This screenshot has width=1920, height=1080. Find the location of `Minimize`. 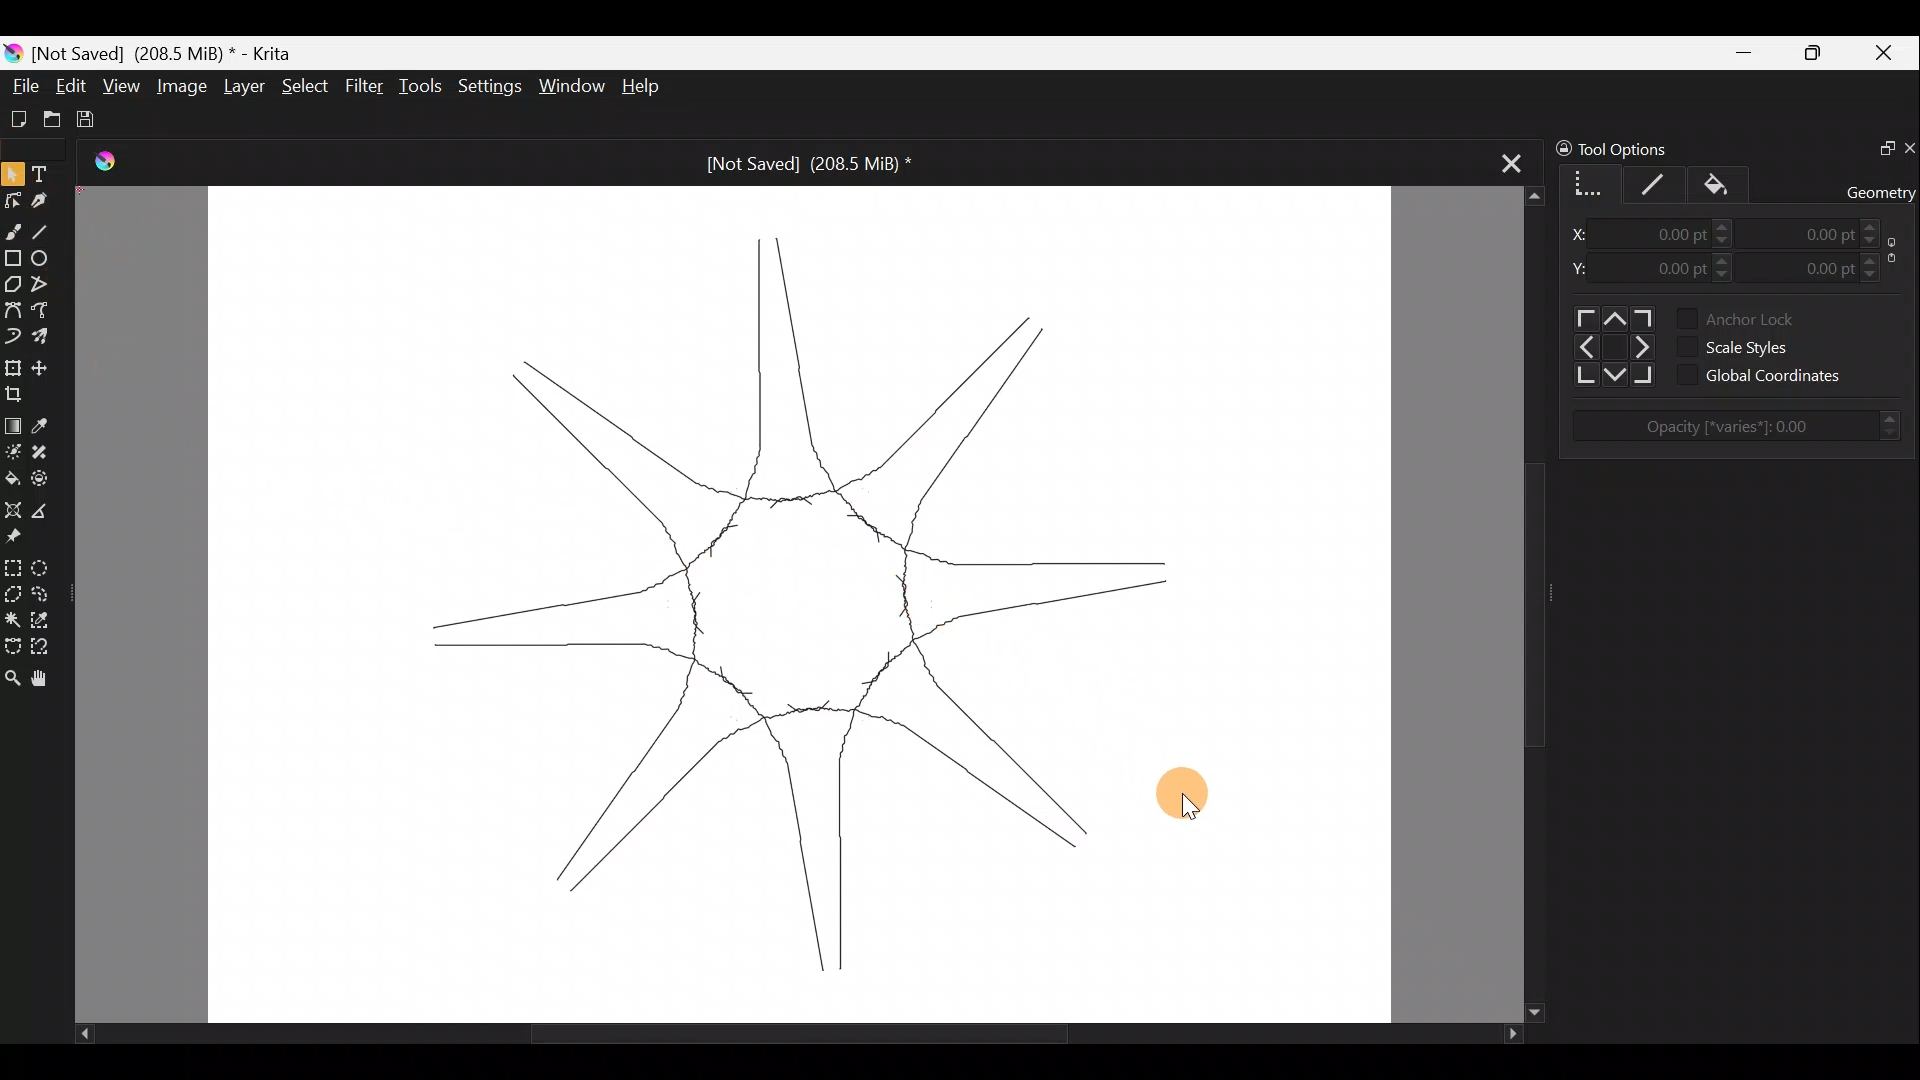

Minimize is located at coordinates (1741, 53).